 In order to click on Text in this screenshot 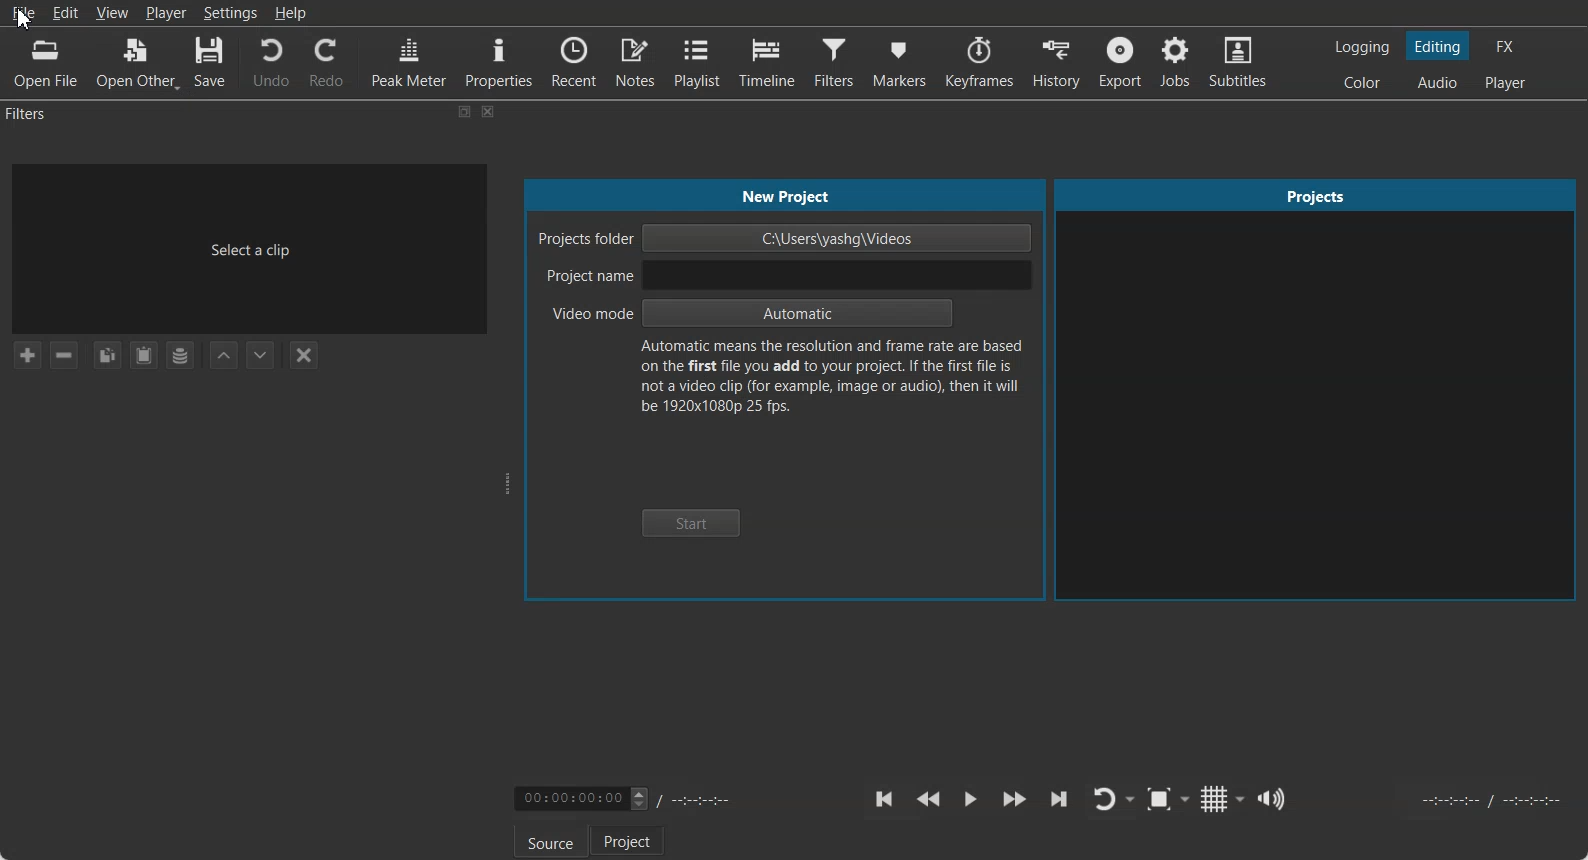, I will do `click(829, 376)`.